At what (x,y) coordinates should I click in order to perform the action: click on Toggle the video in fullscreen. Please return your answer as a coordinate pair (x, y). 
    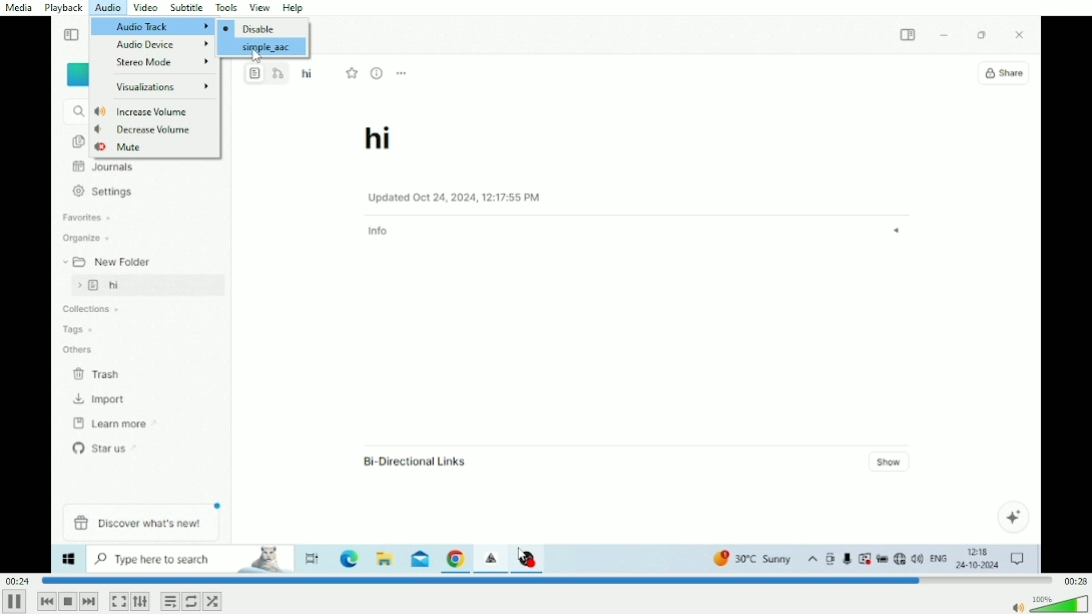
    Looking at the image, I should click on (118, 602).